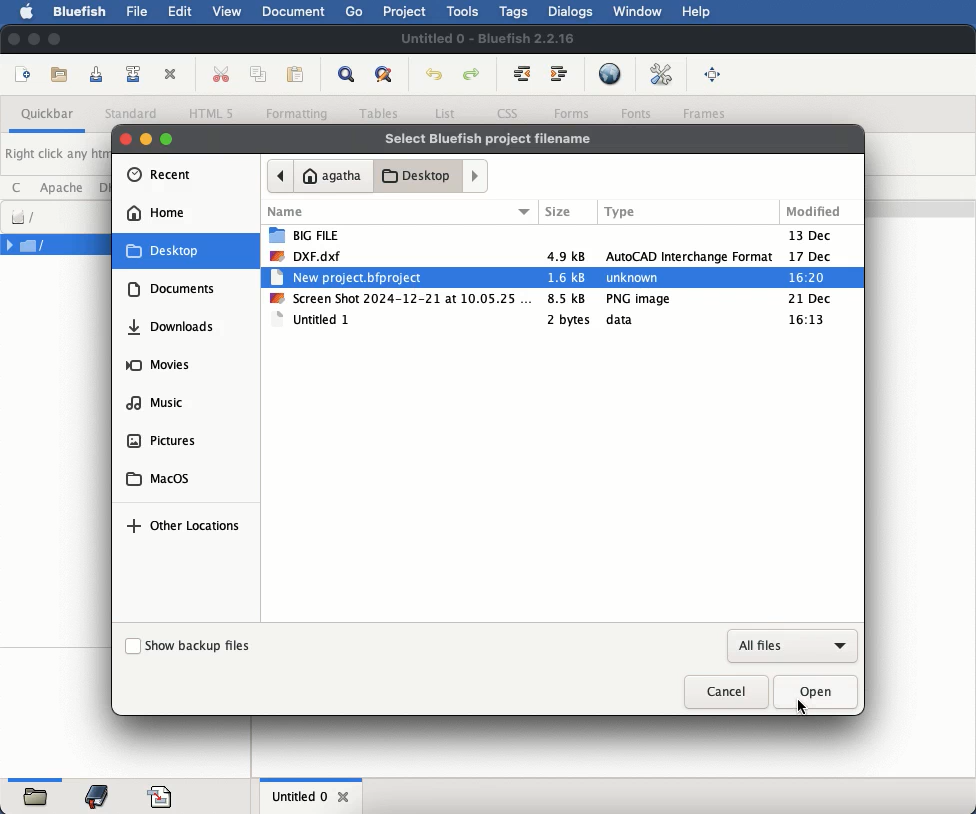 The width and height of the screenshot is (976, 814). What do you see at coordinates (211, 113) in the screenshot?
I see `html 5` at bounding box center [211, 113].